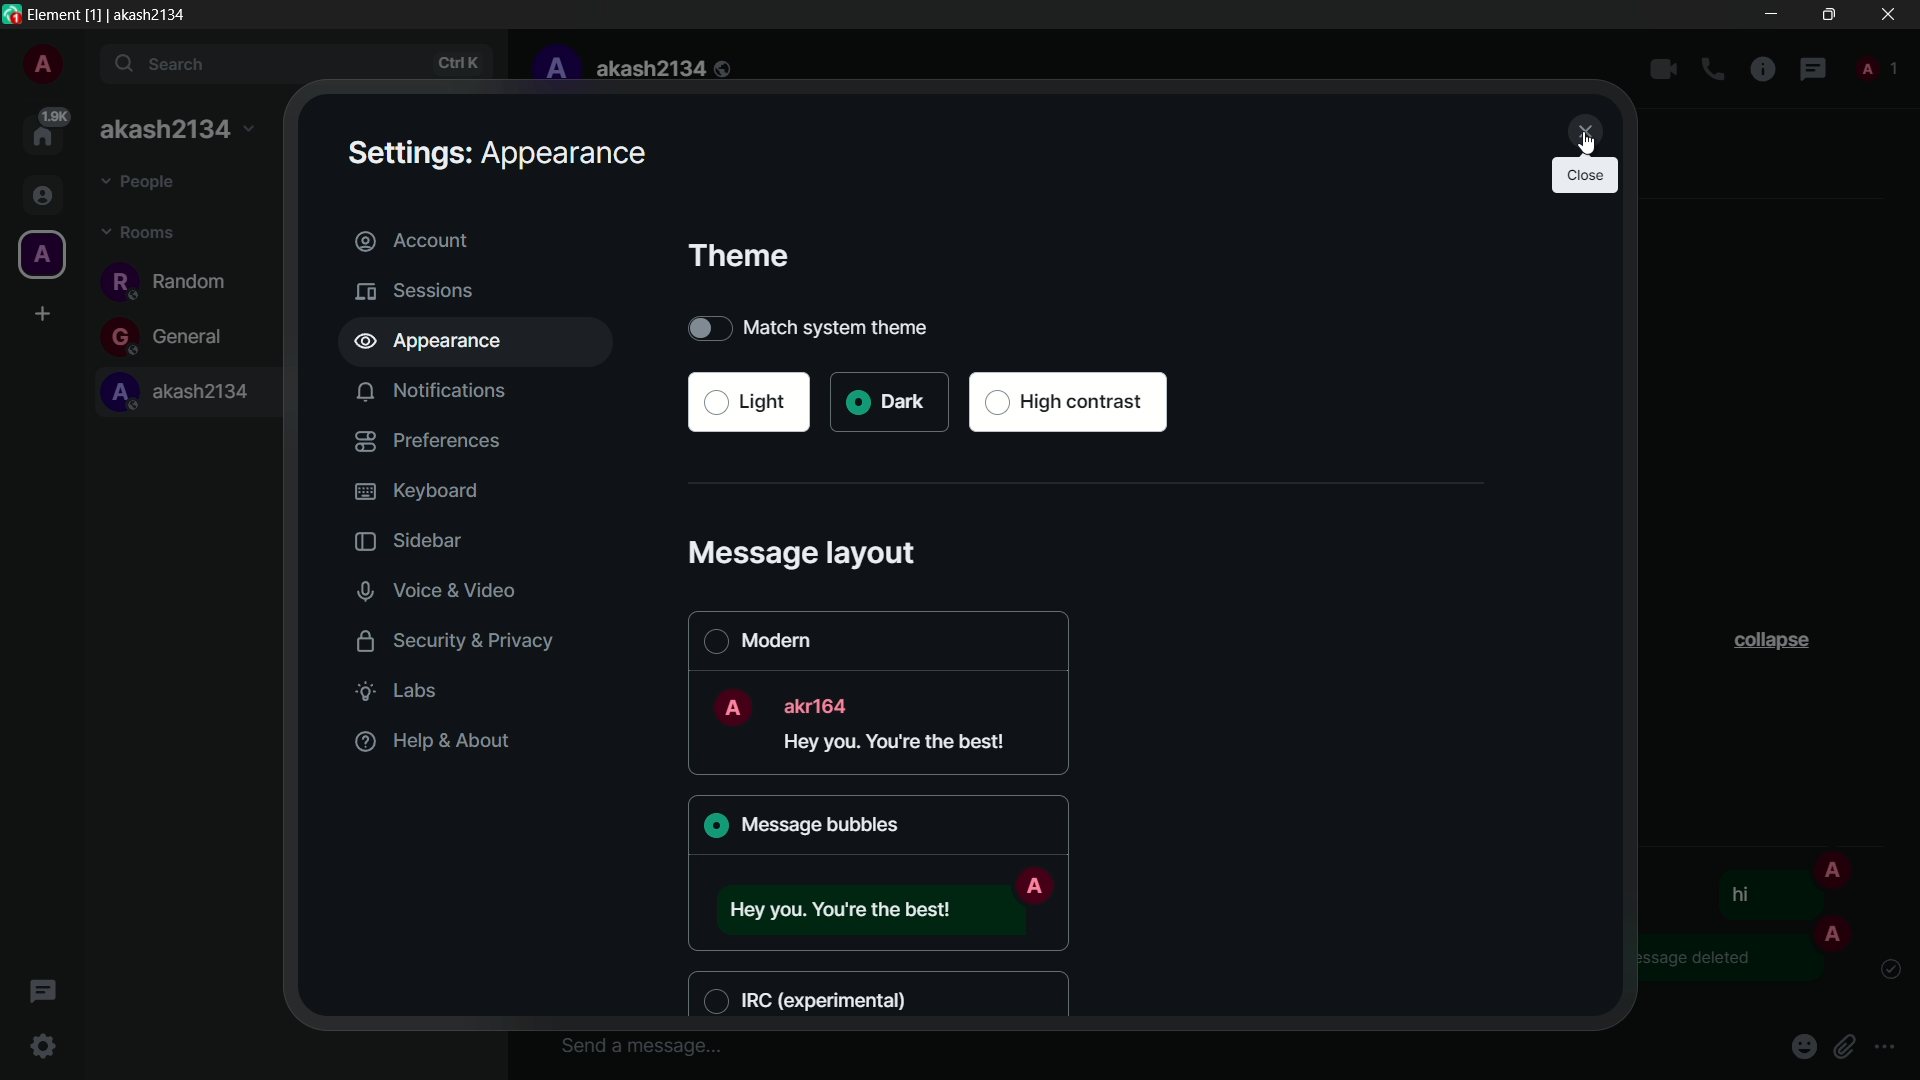 The height and width of the screenshot is (1080, 1920). Describe the element at coordinates (1730, 957) in the screenshot. I see `deleted` at that location.